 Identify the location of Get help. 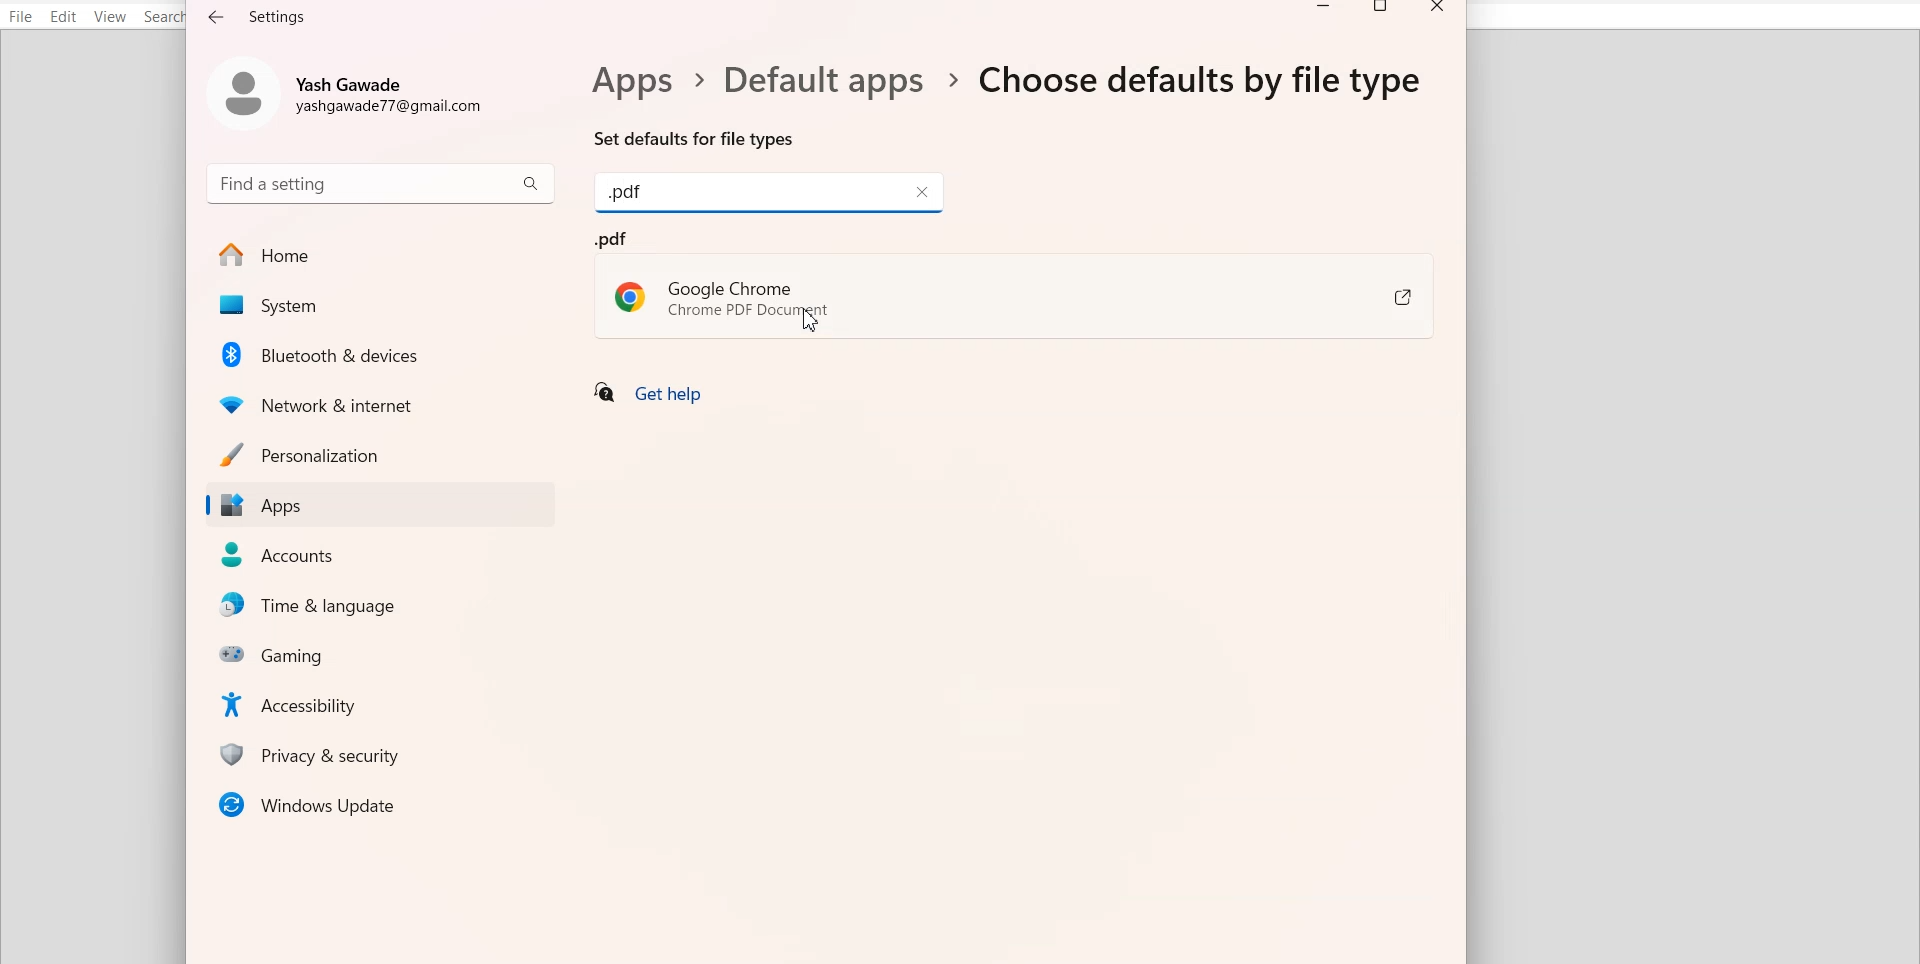
(651, 394).